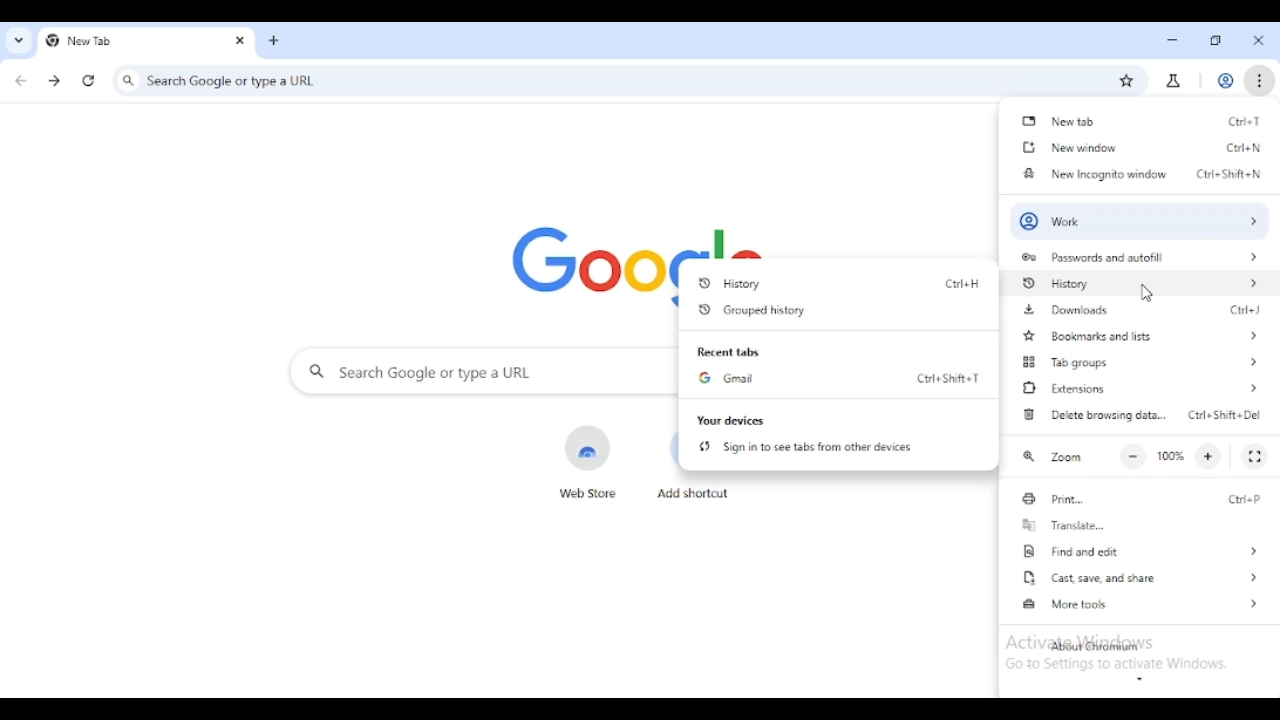 The width and height of the screenshot is (1280, 720). What do you see at coordinates (21, 81) in the screenshot?
I see `click to go back` at bounding box center [21, 81].